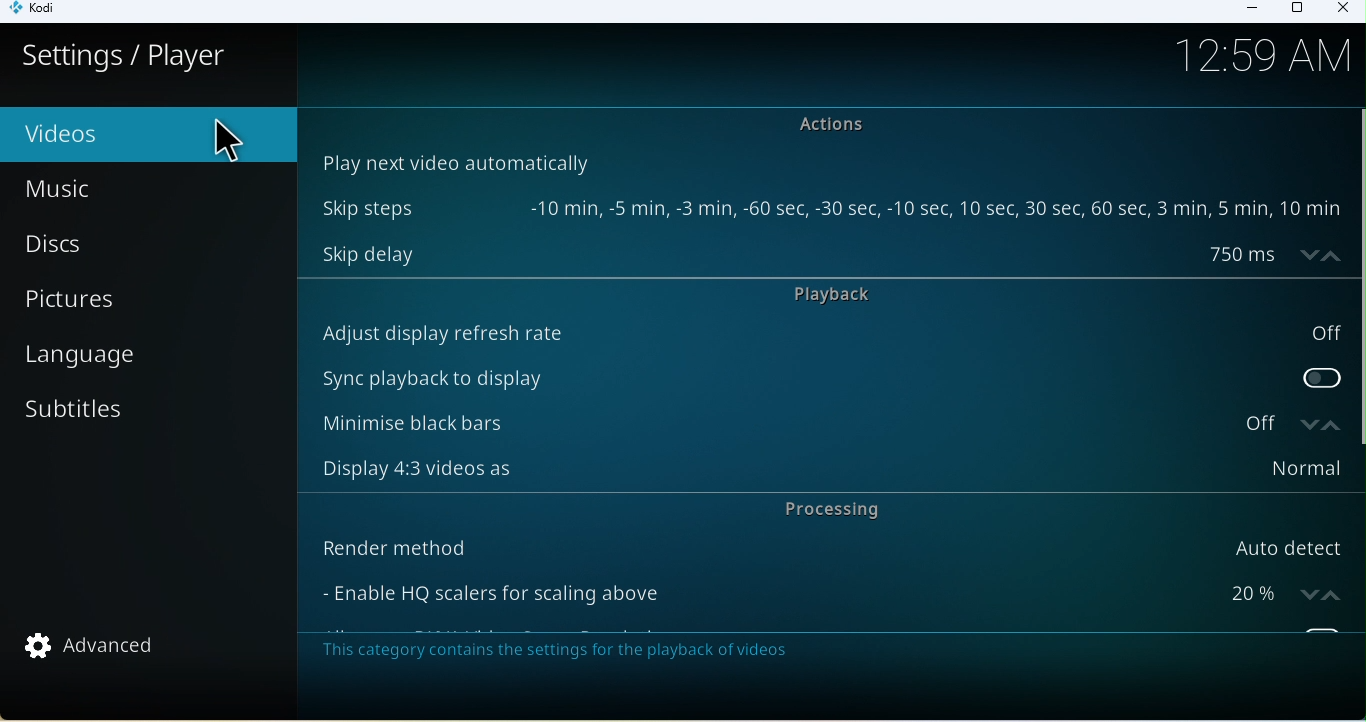  I want to click on Music, so click(106, 188).